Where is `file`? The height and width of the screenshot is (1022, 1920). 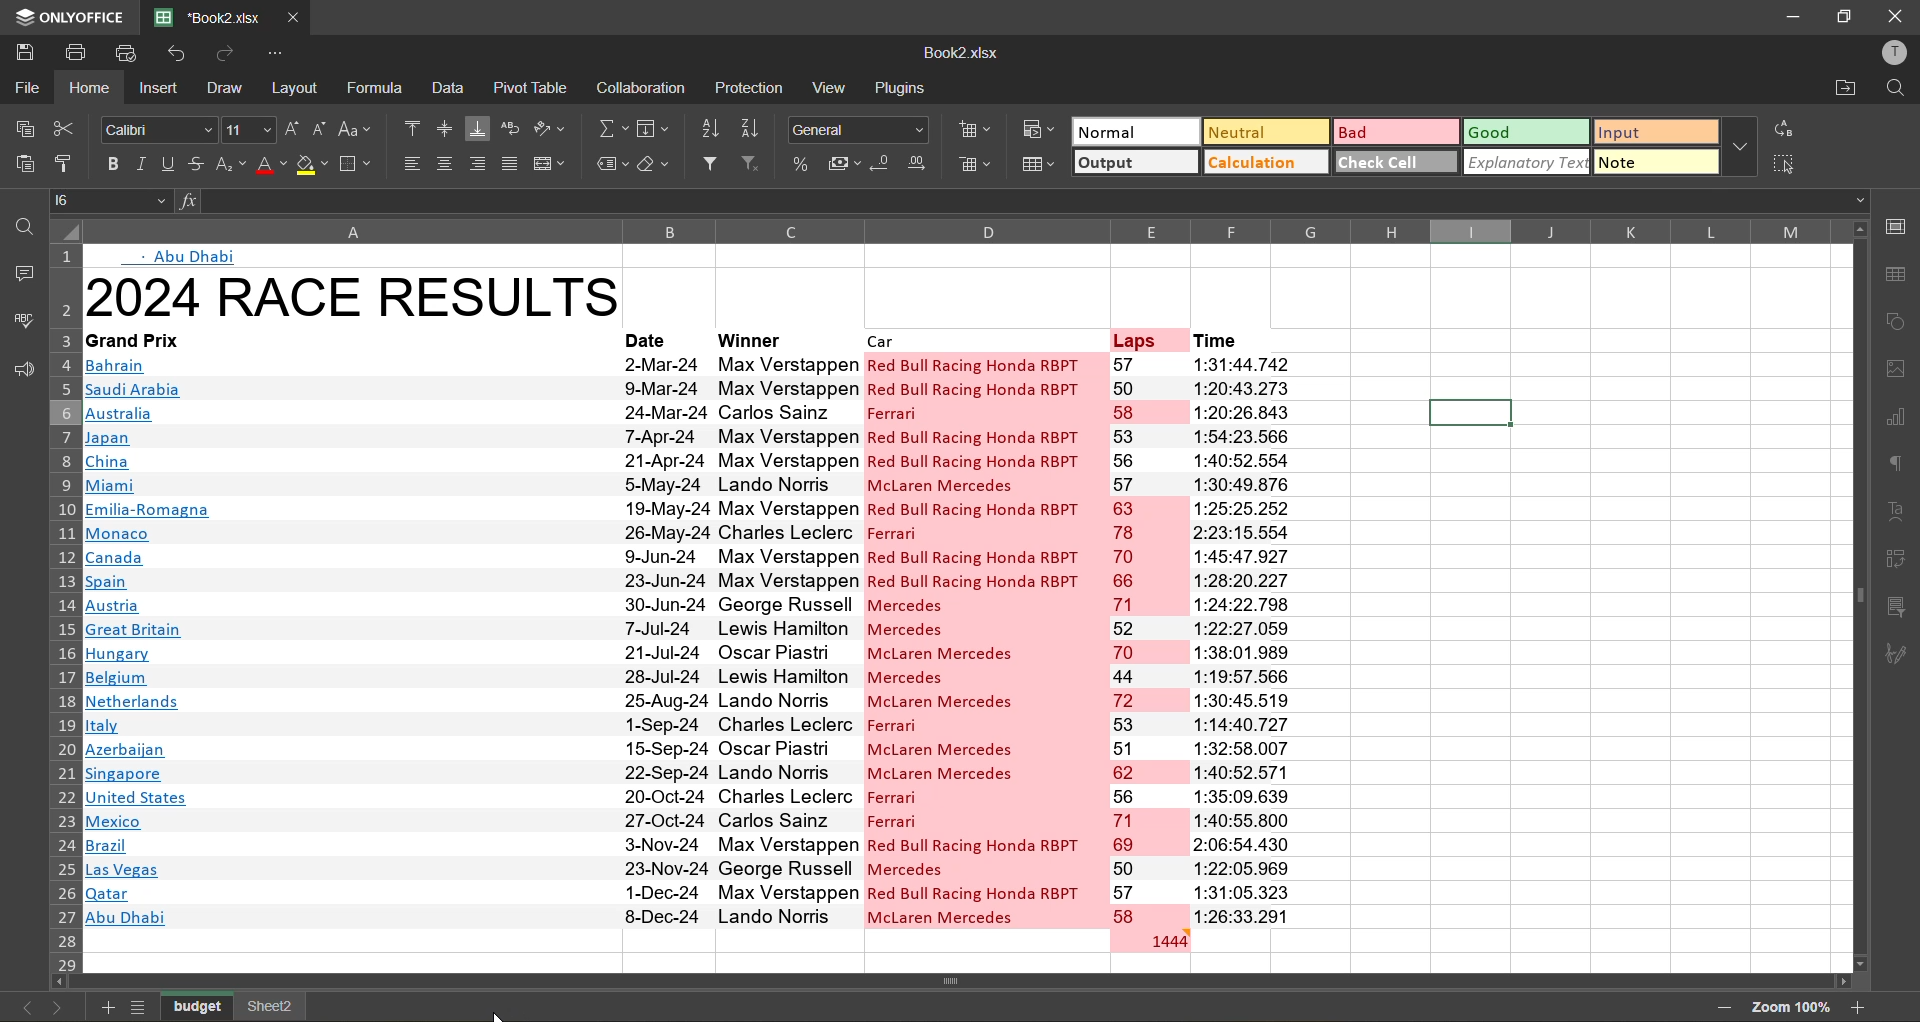 file is located at coordinates (25, 86).